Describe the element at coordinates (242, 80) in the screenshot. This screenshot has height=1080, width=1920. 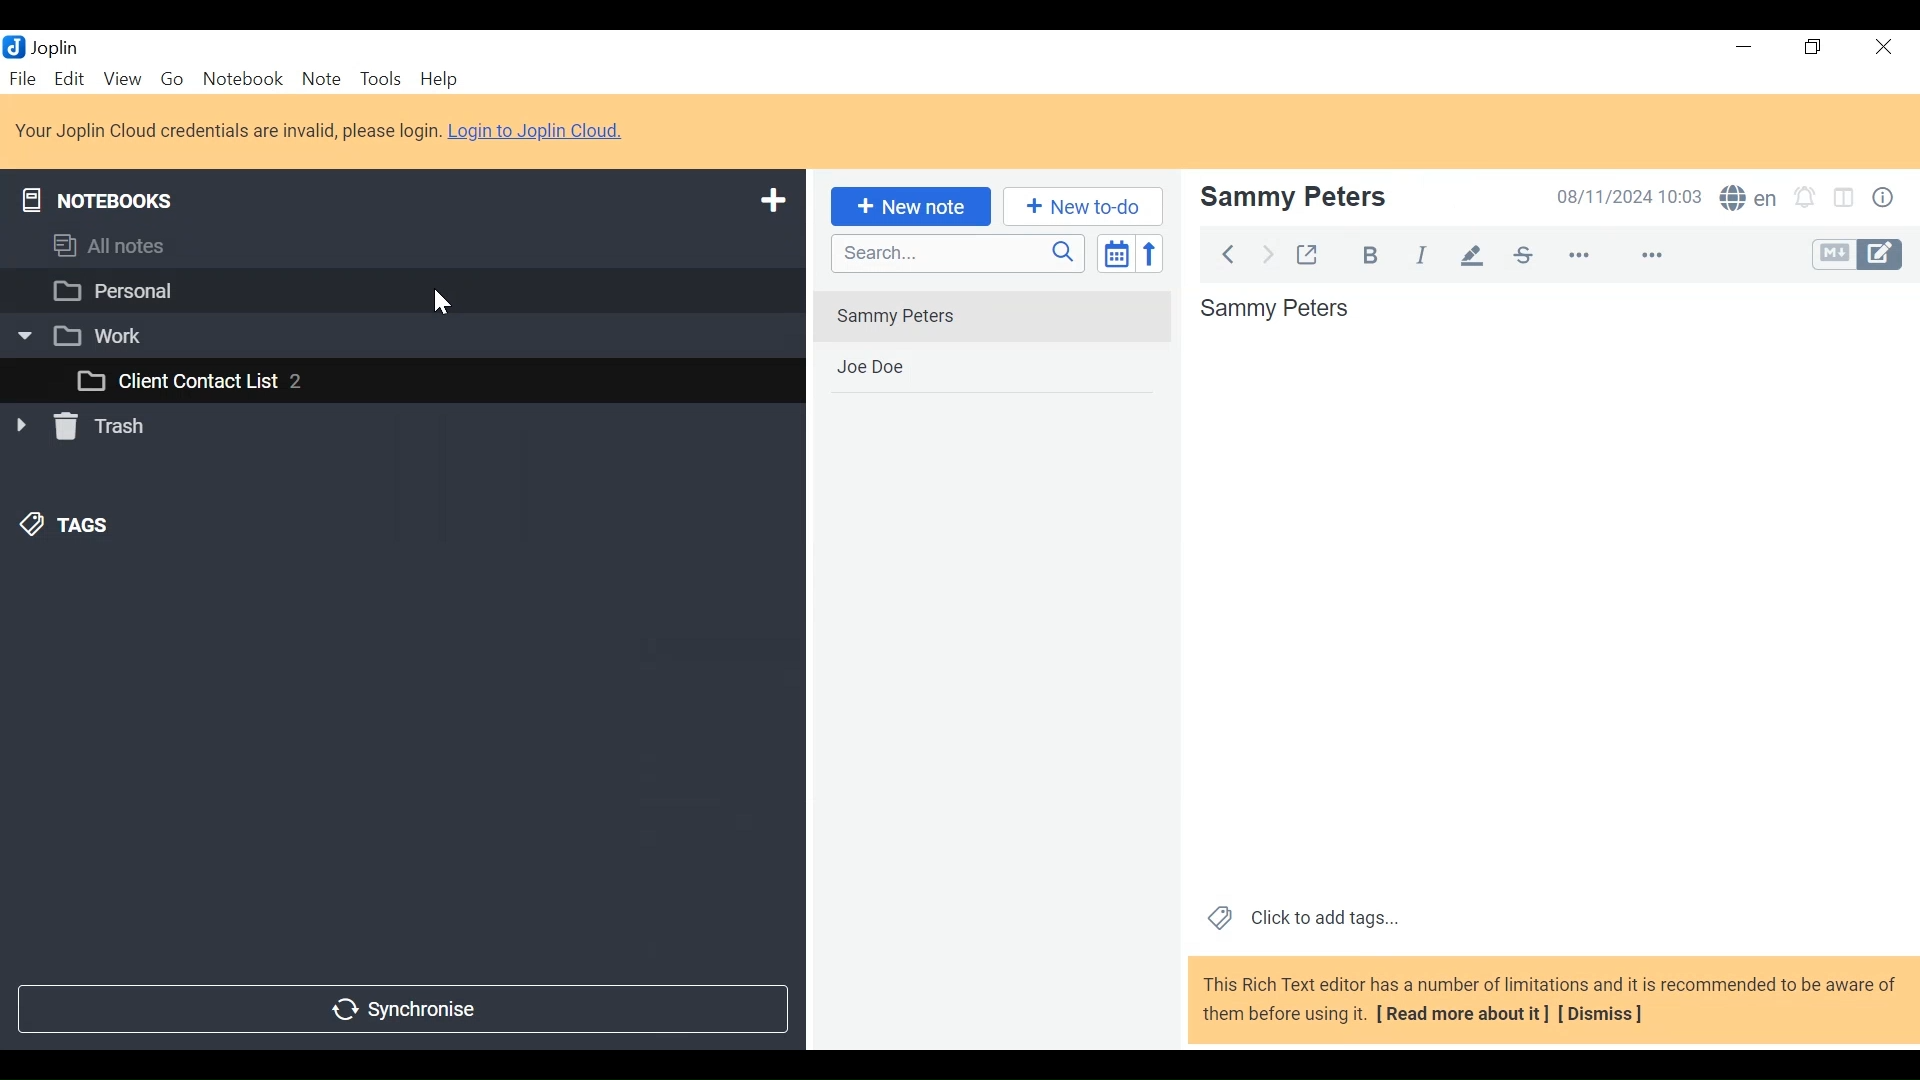
I see `Notebook` at that location.